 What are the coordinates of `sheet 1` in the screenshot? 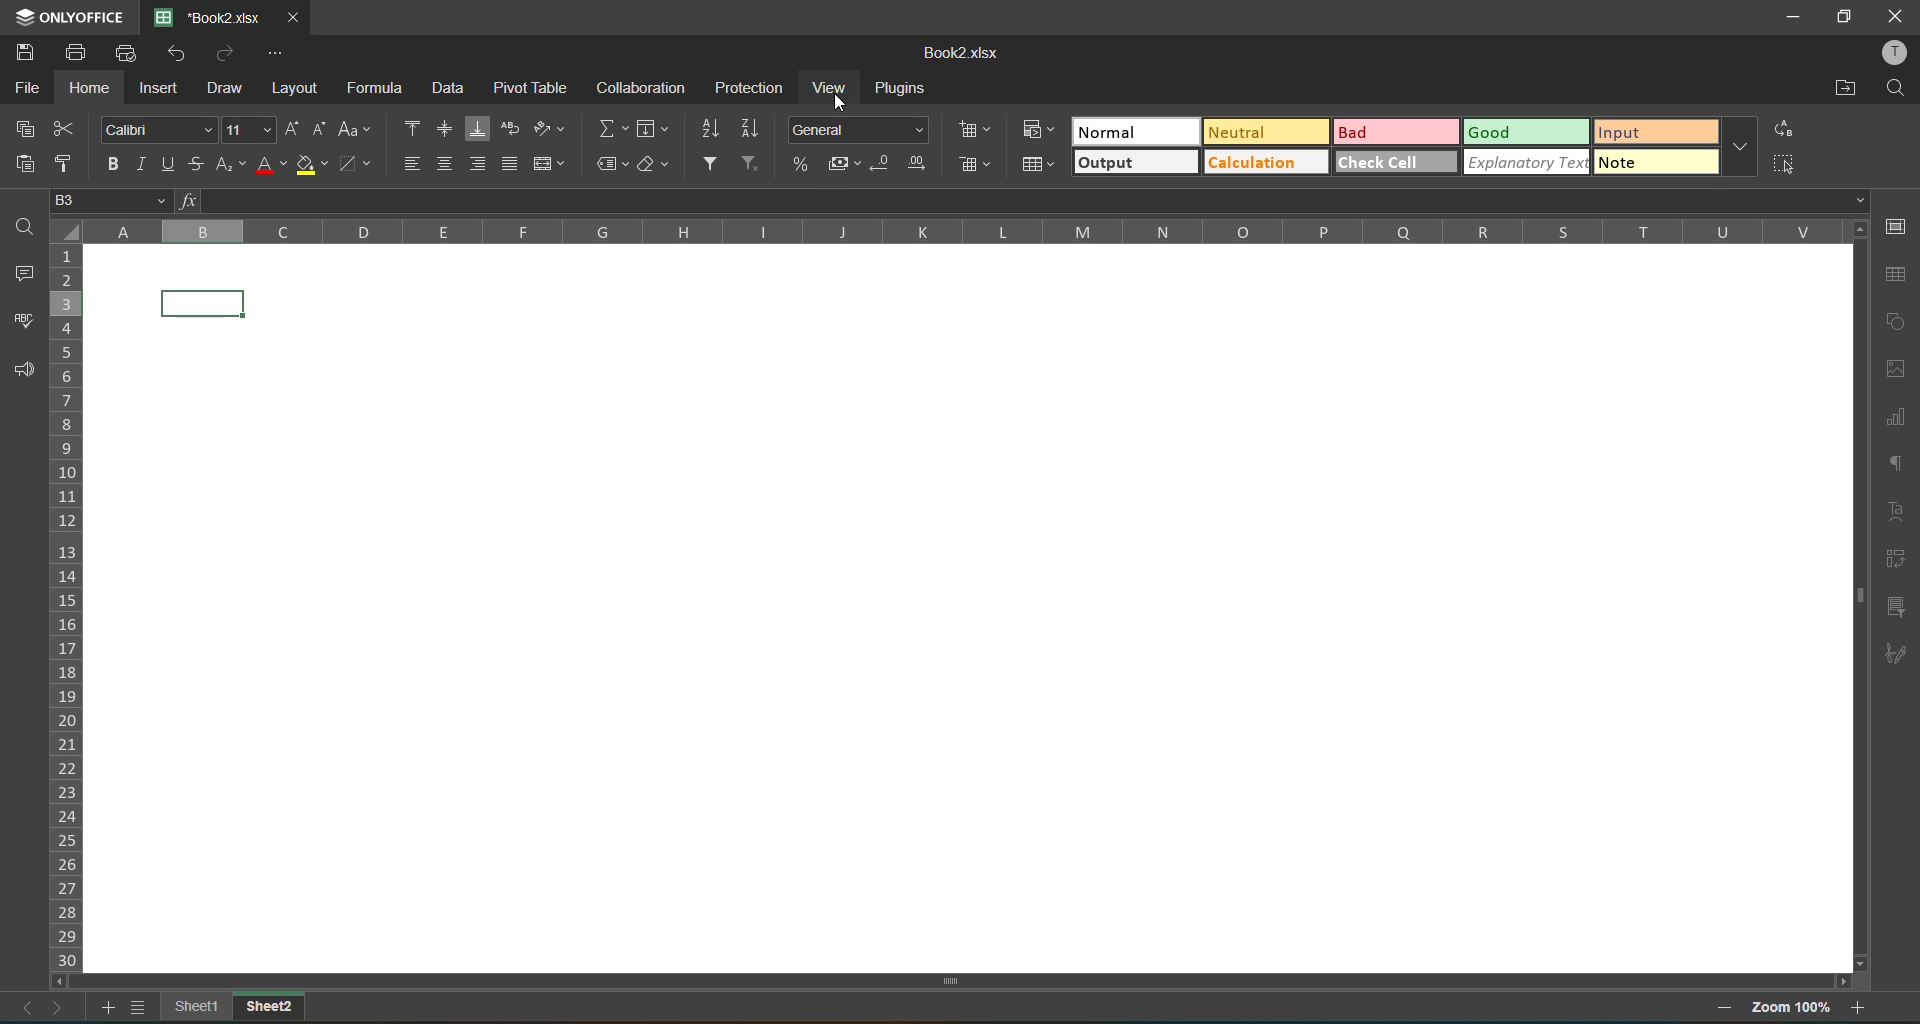 It's located at (197, 1009).